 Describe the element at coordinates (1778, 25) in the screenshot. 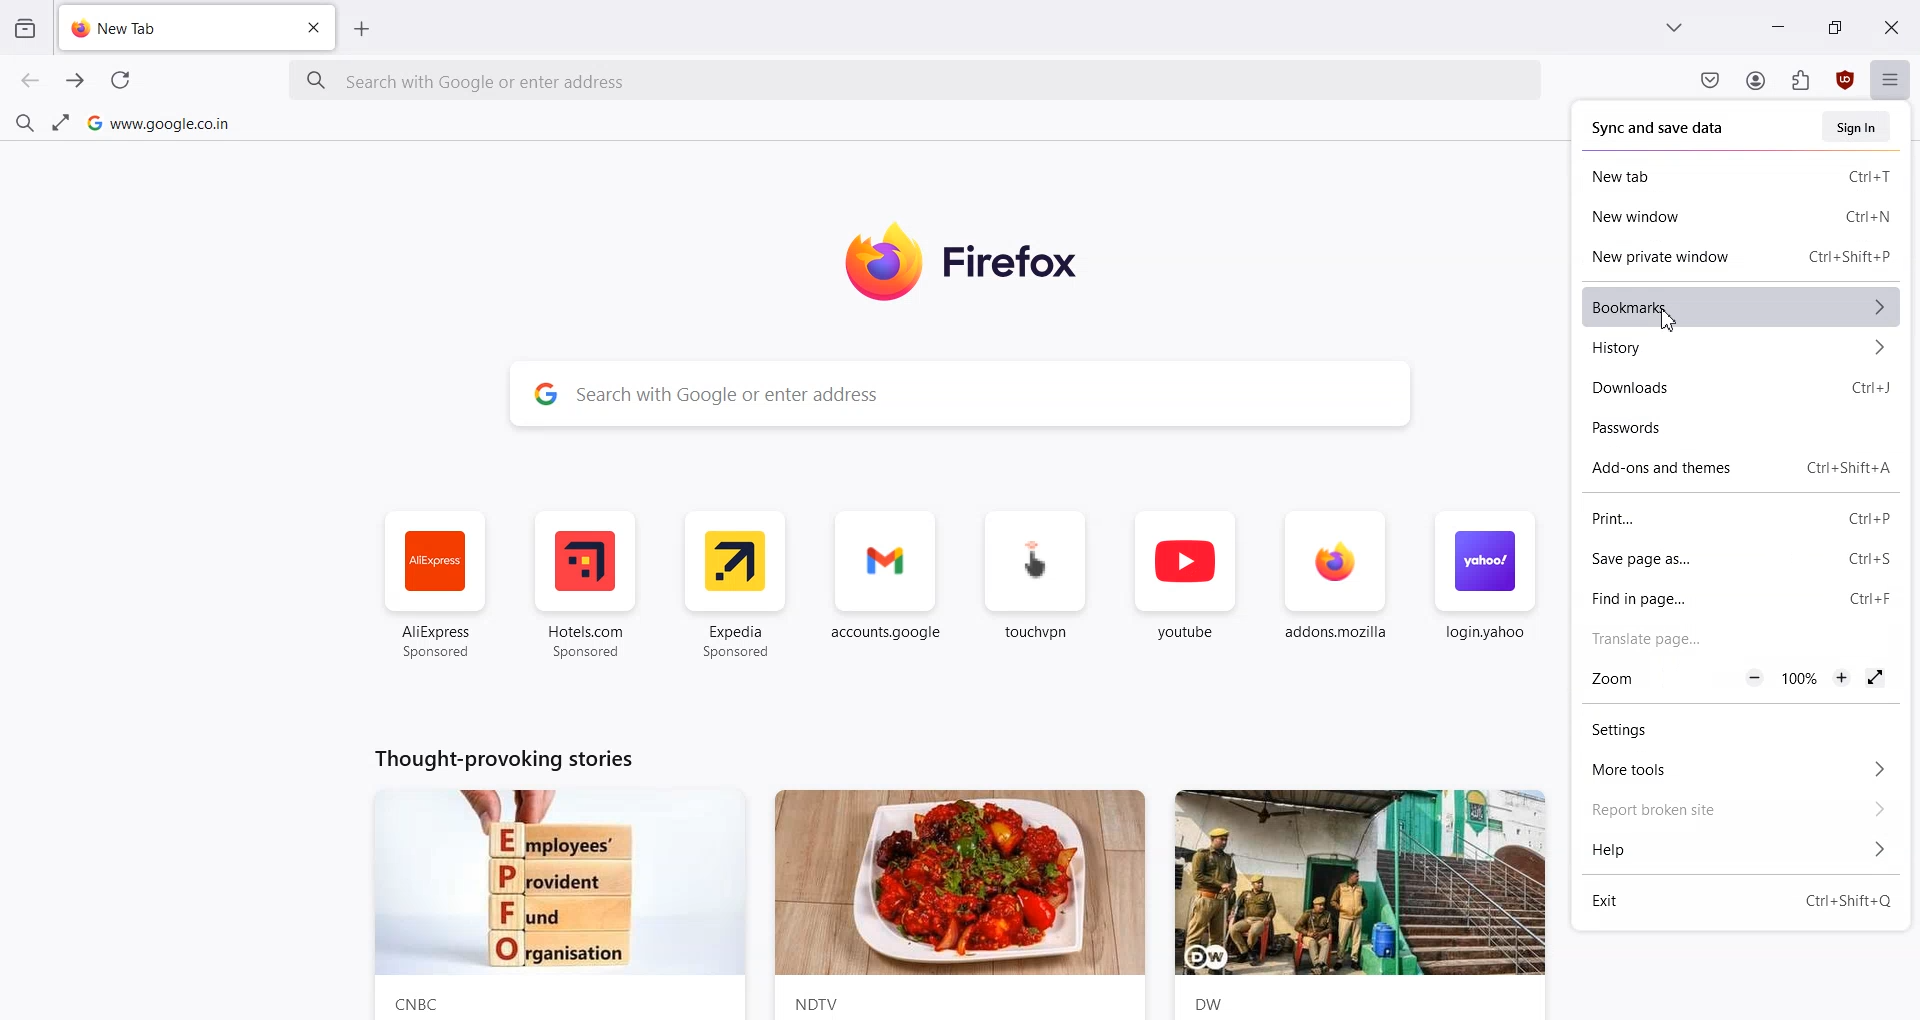

I see `Minimize` at that location.